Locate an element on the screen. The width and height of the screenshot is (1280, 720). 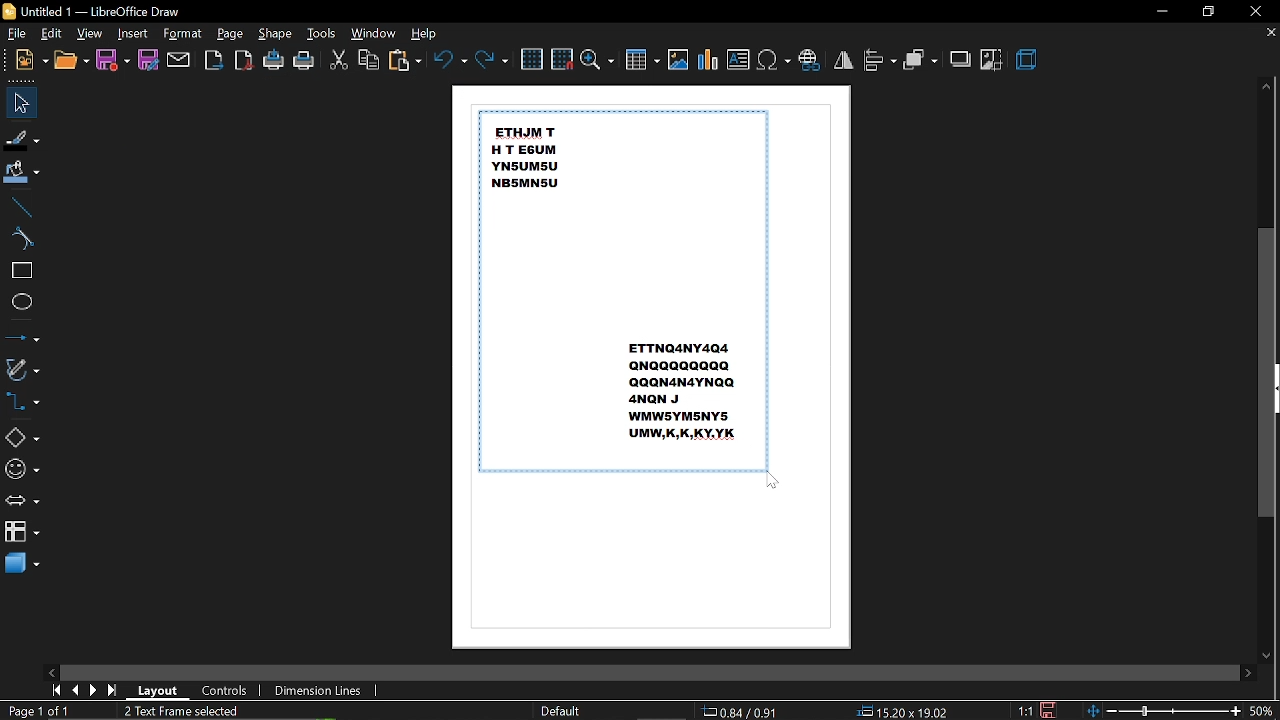
symbol shapes is located at coordinates (22, 469).